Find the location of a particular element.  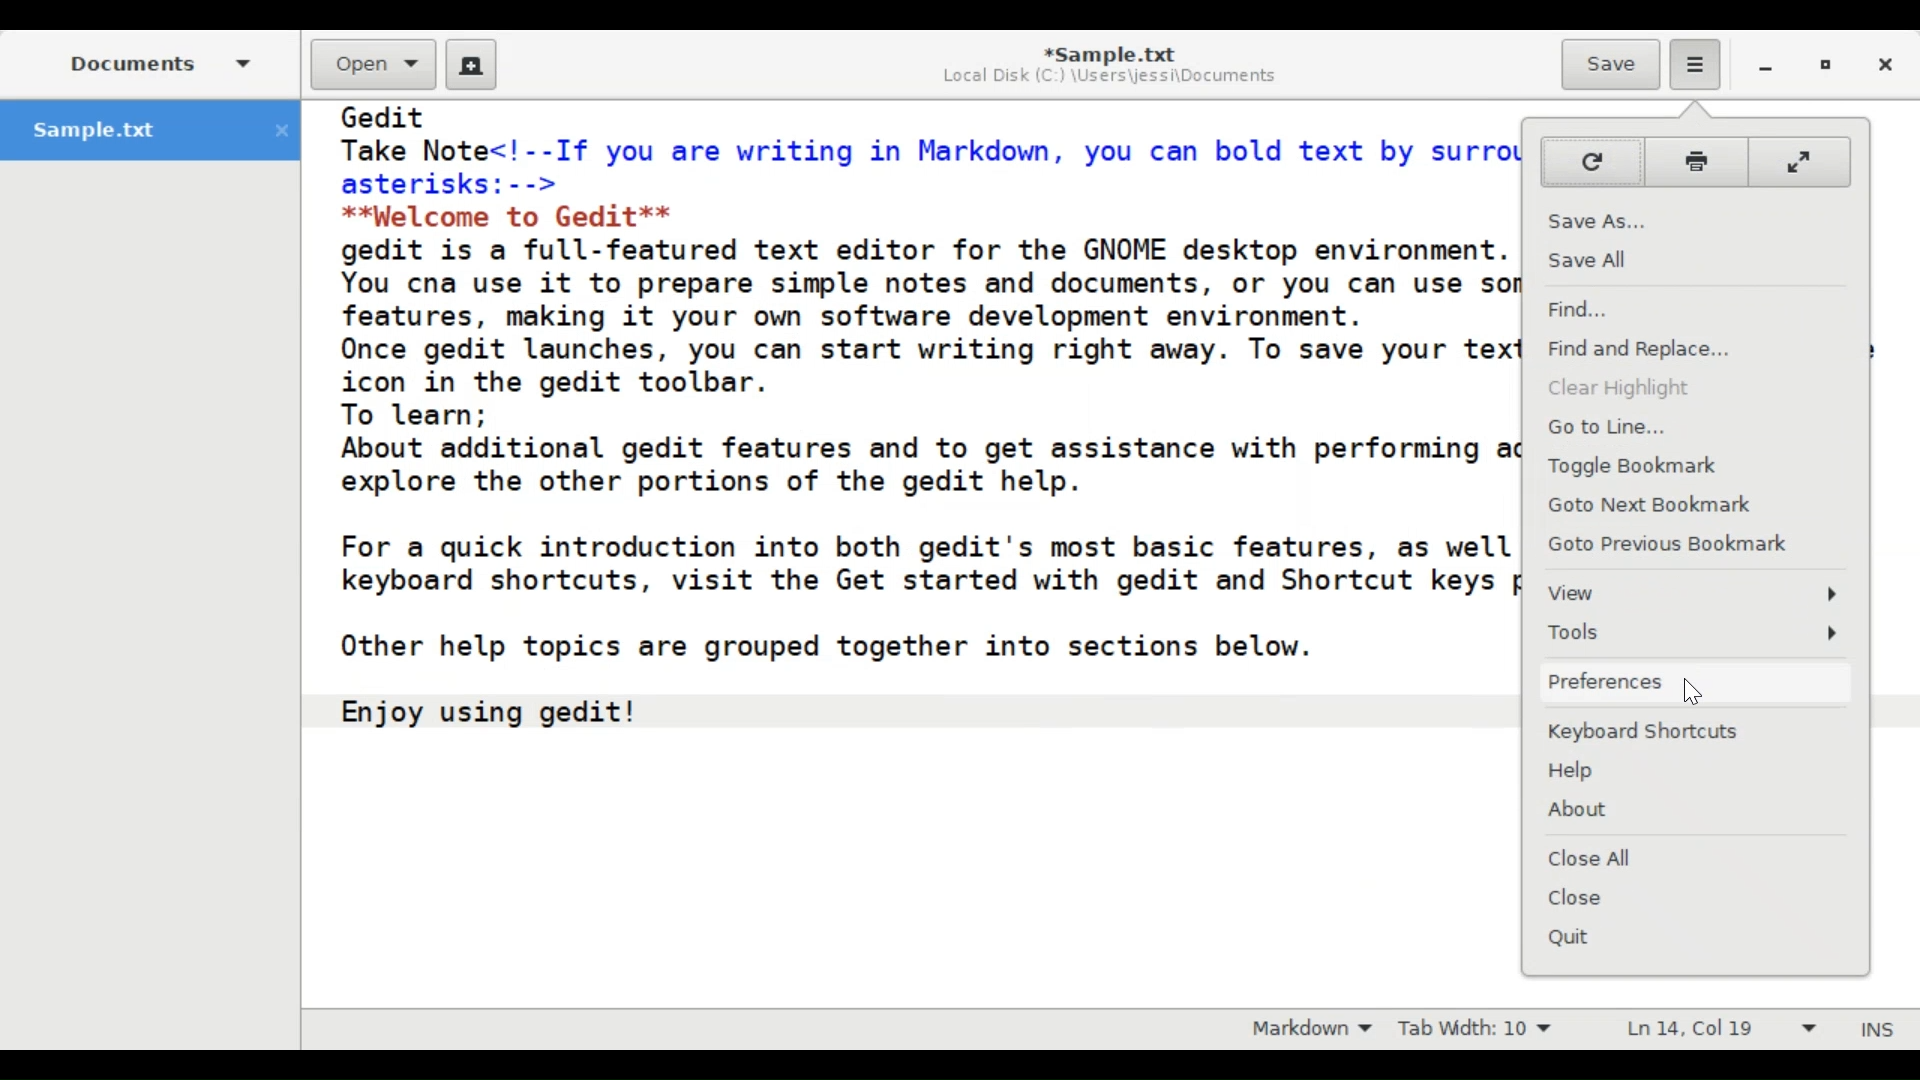

Open is located at coordinates (371, 64).